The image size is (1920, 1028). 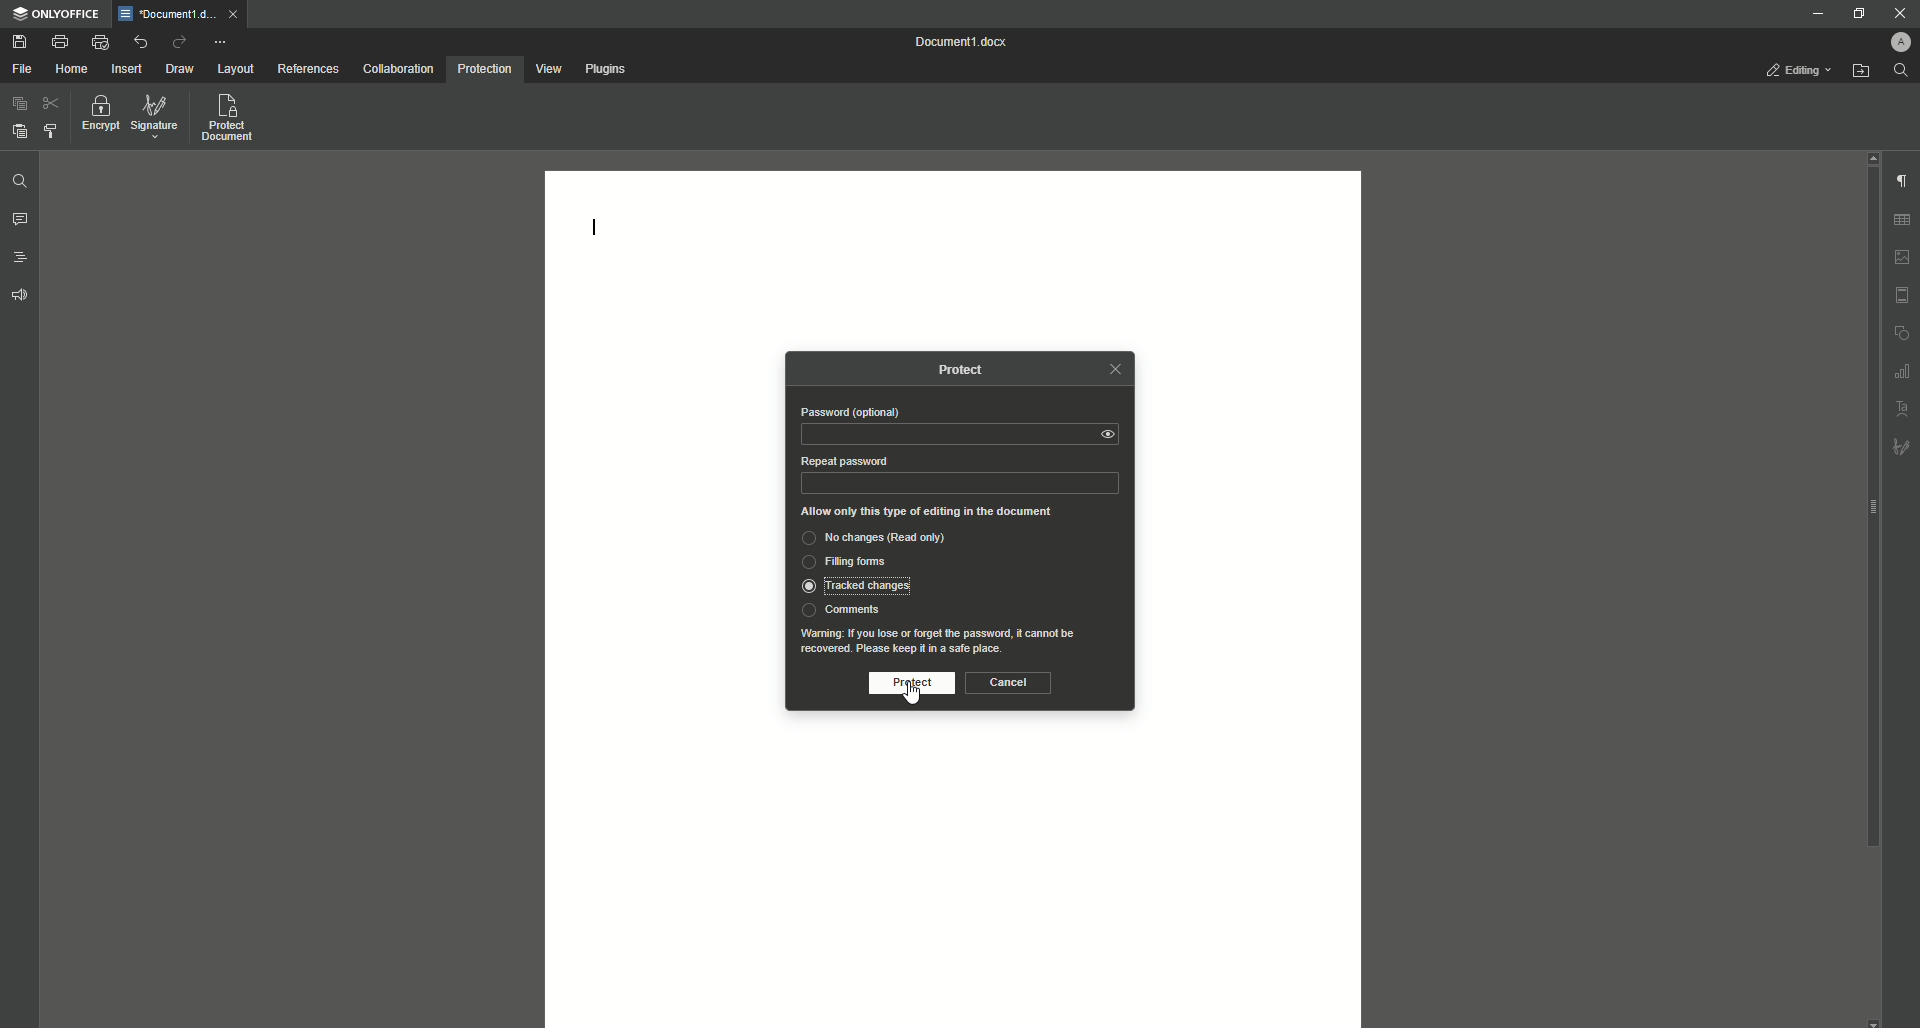 I want to click on Restore, so click(x=1858, y=14).